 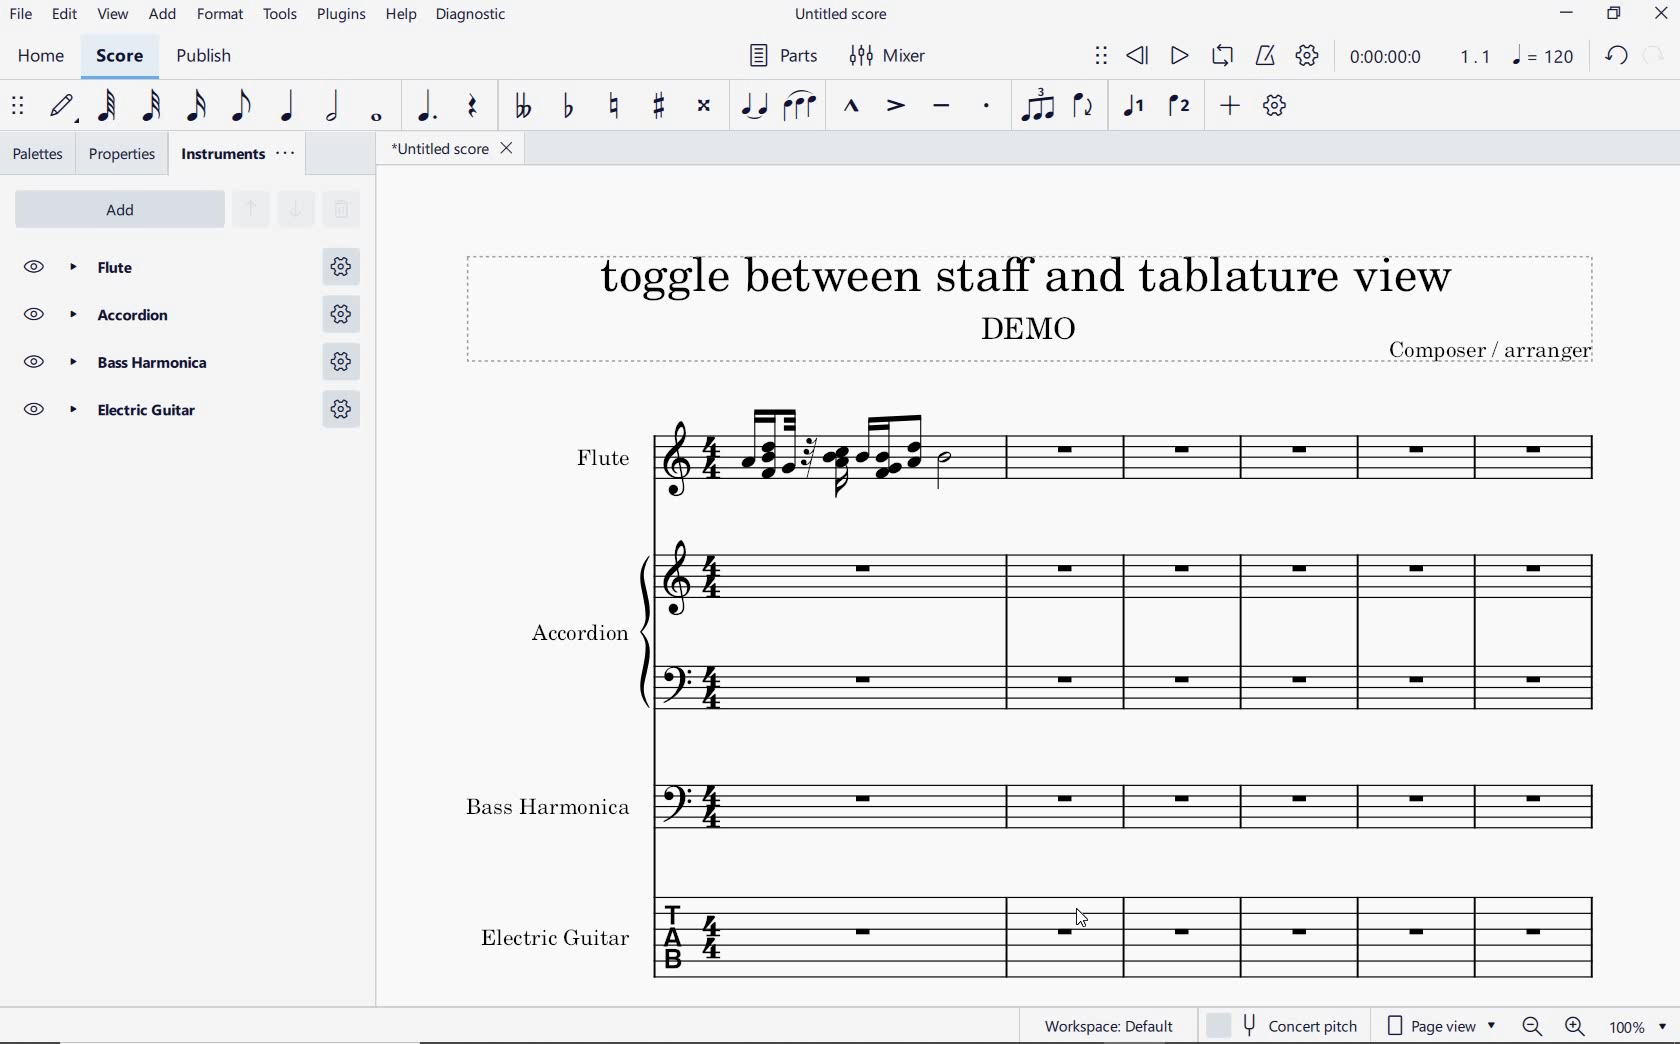 I want to click on toggle natural, so click(x=616, y=106).